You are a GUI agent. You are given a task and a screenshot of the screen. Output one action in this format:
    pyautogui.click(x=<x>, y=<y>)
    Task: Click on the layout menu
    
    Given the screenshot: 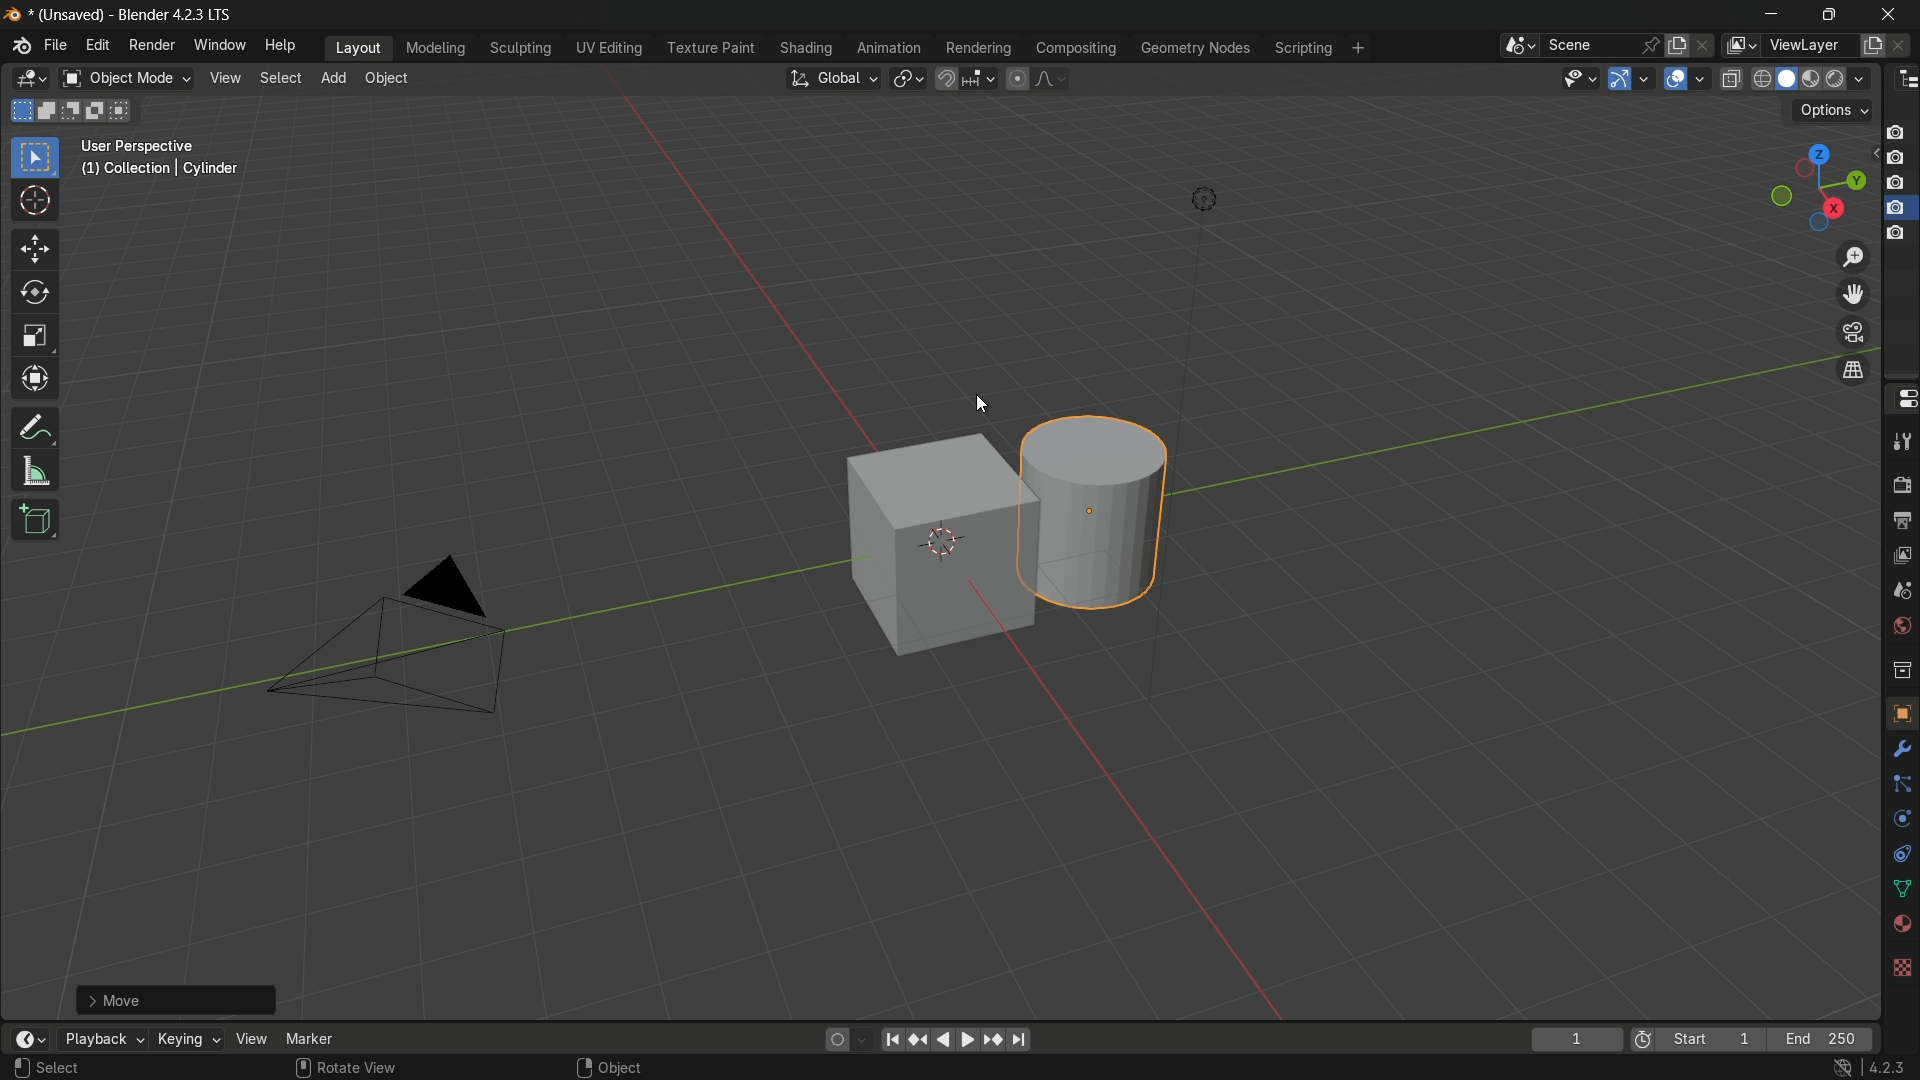 What is the action you would take?
    pyautogui.click(x=360, y=49)
    